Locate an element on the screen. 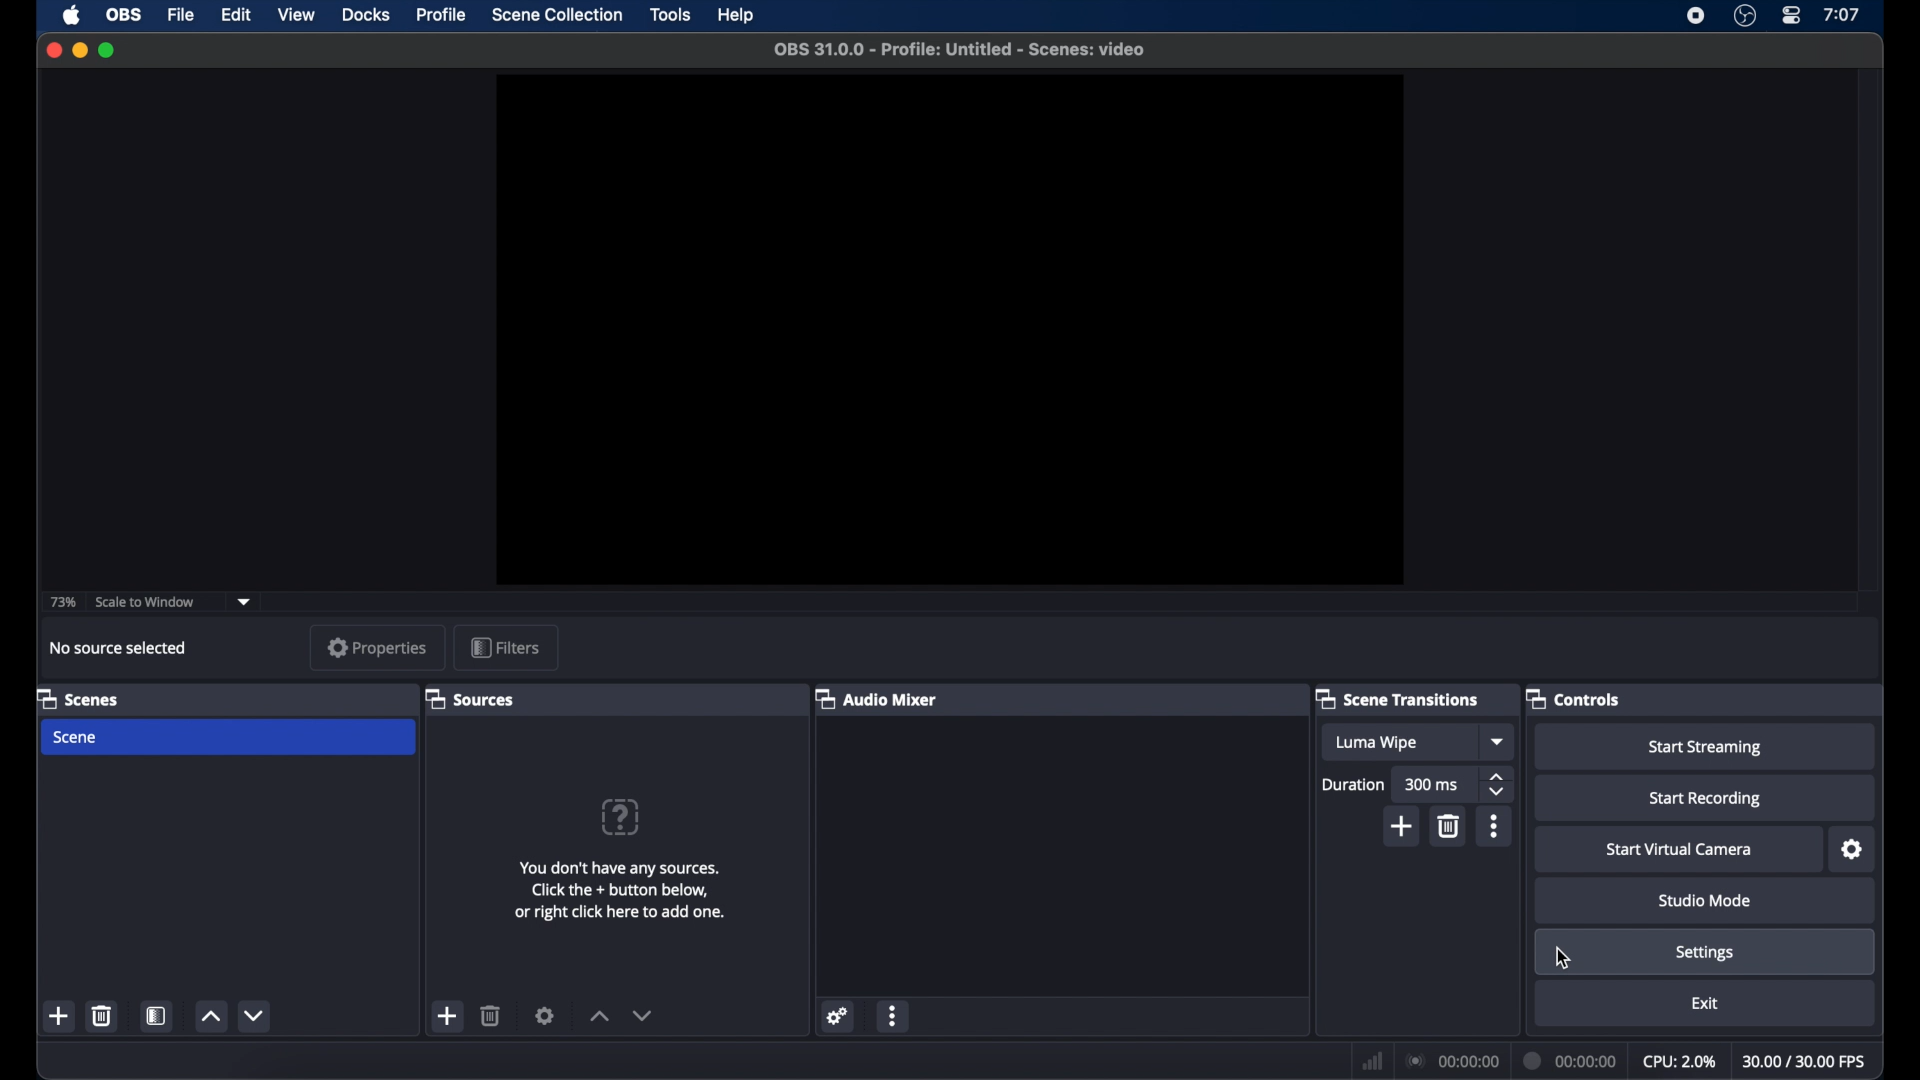 This screenshot has height=1080, width=1920. settings is located at coordinates (1705, 953).